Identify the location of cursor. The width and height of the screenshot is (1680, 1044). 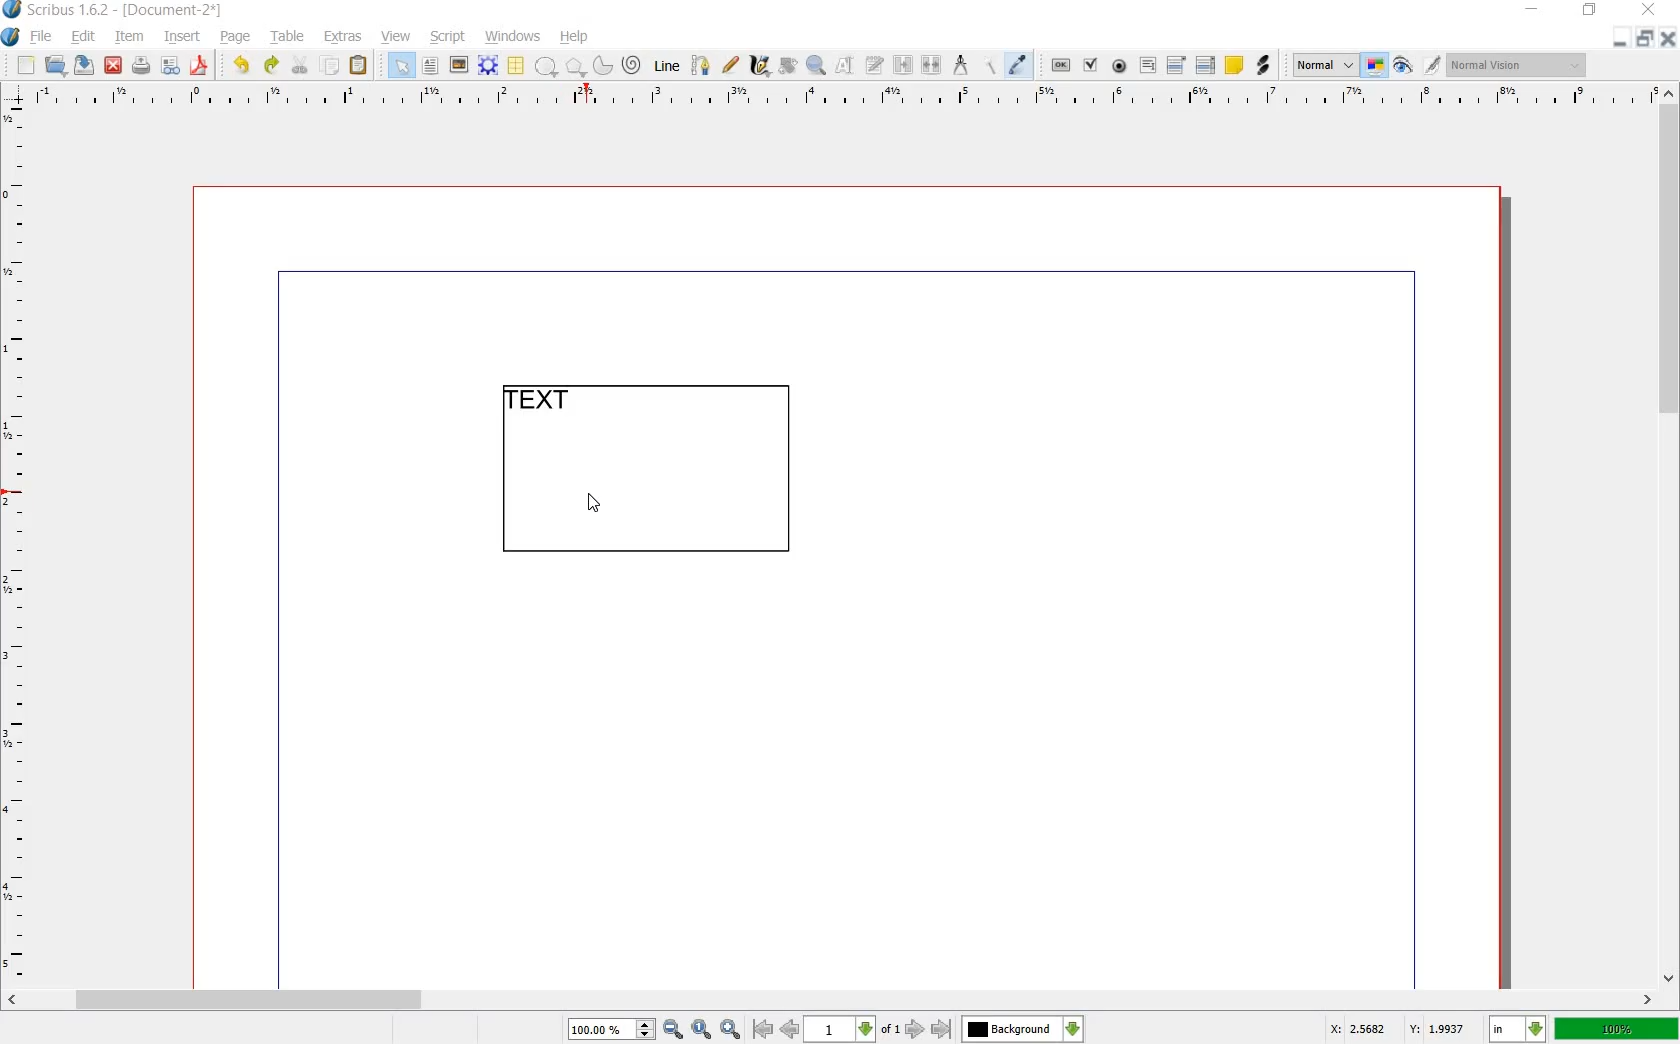
(600, 505).